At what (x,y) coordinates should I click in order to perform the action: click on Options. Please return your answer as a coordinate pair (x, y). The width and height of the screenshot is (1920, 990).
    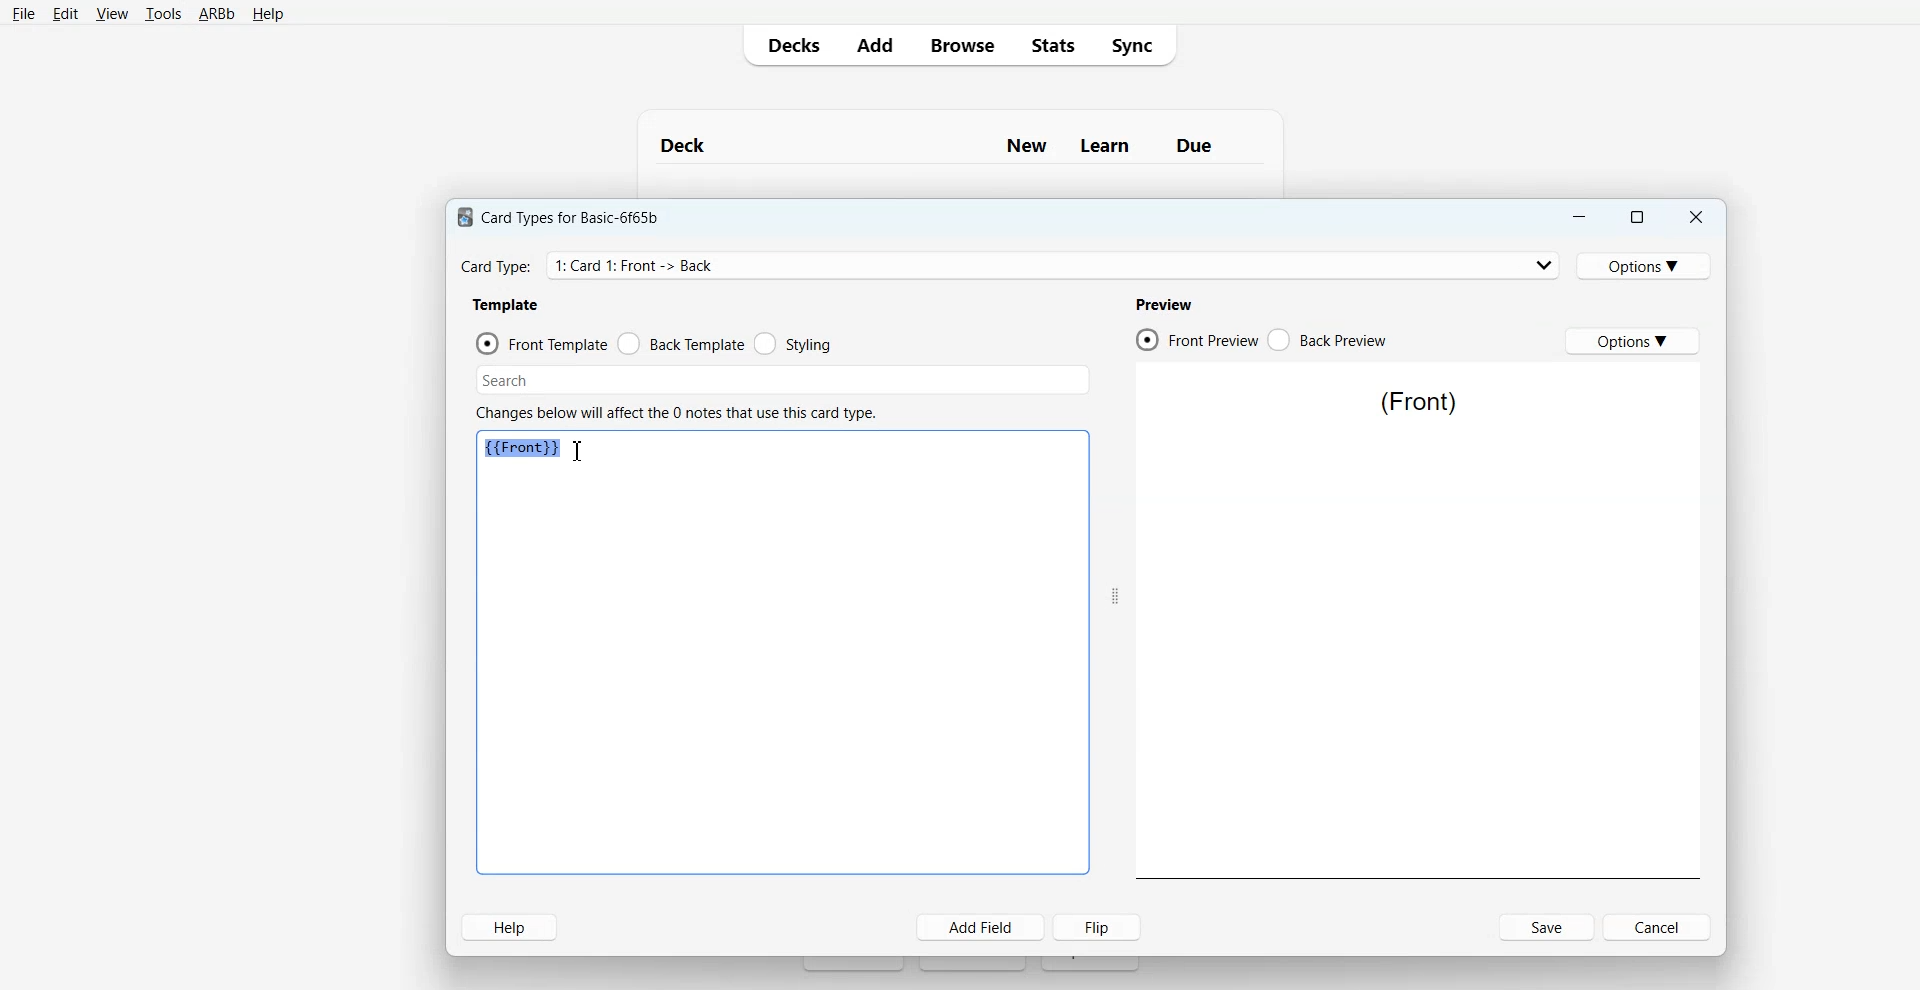
    Looking at the image, I should click on (1633, 341).